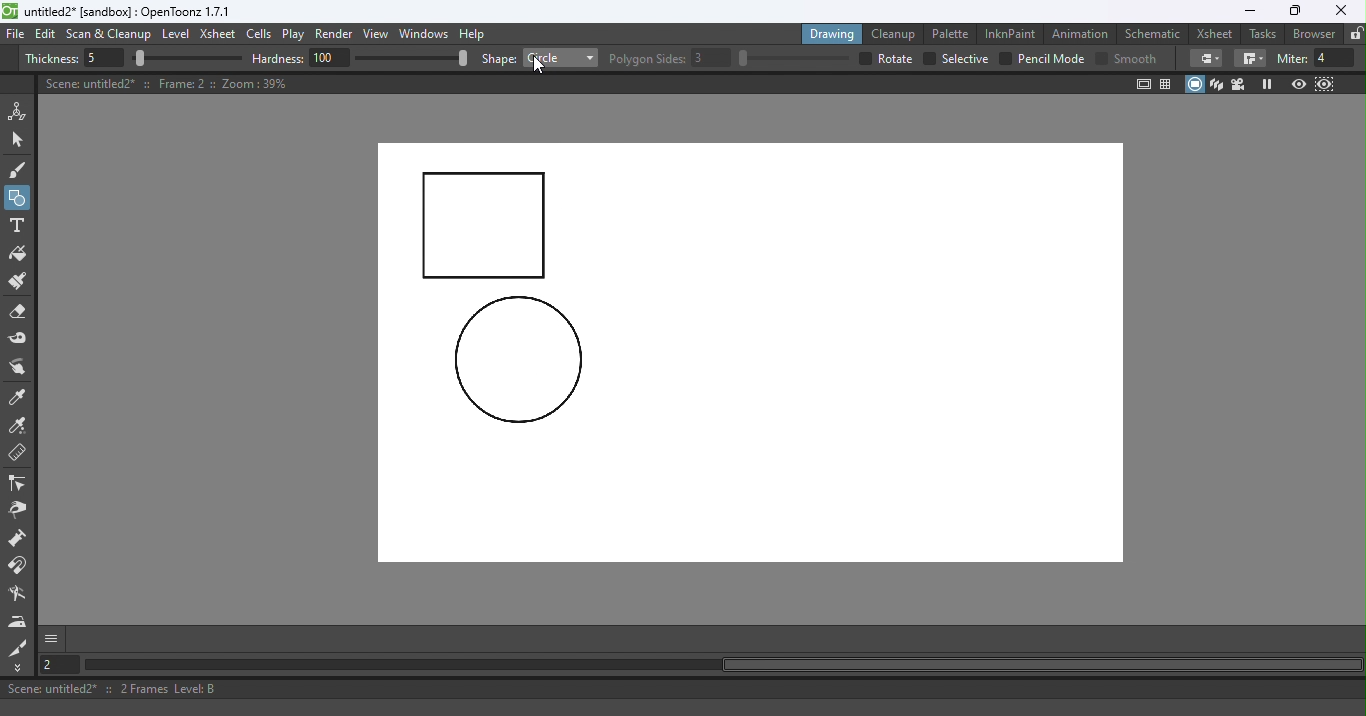  What do you see at coordinates (48, 34) in the screenshot?
I see `Edit` at bounding box center [48, 34].